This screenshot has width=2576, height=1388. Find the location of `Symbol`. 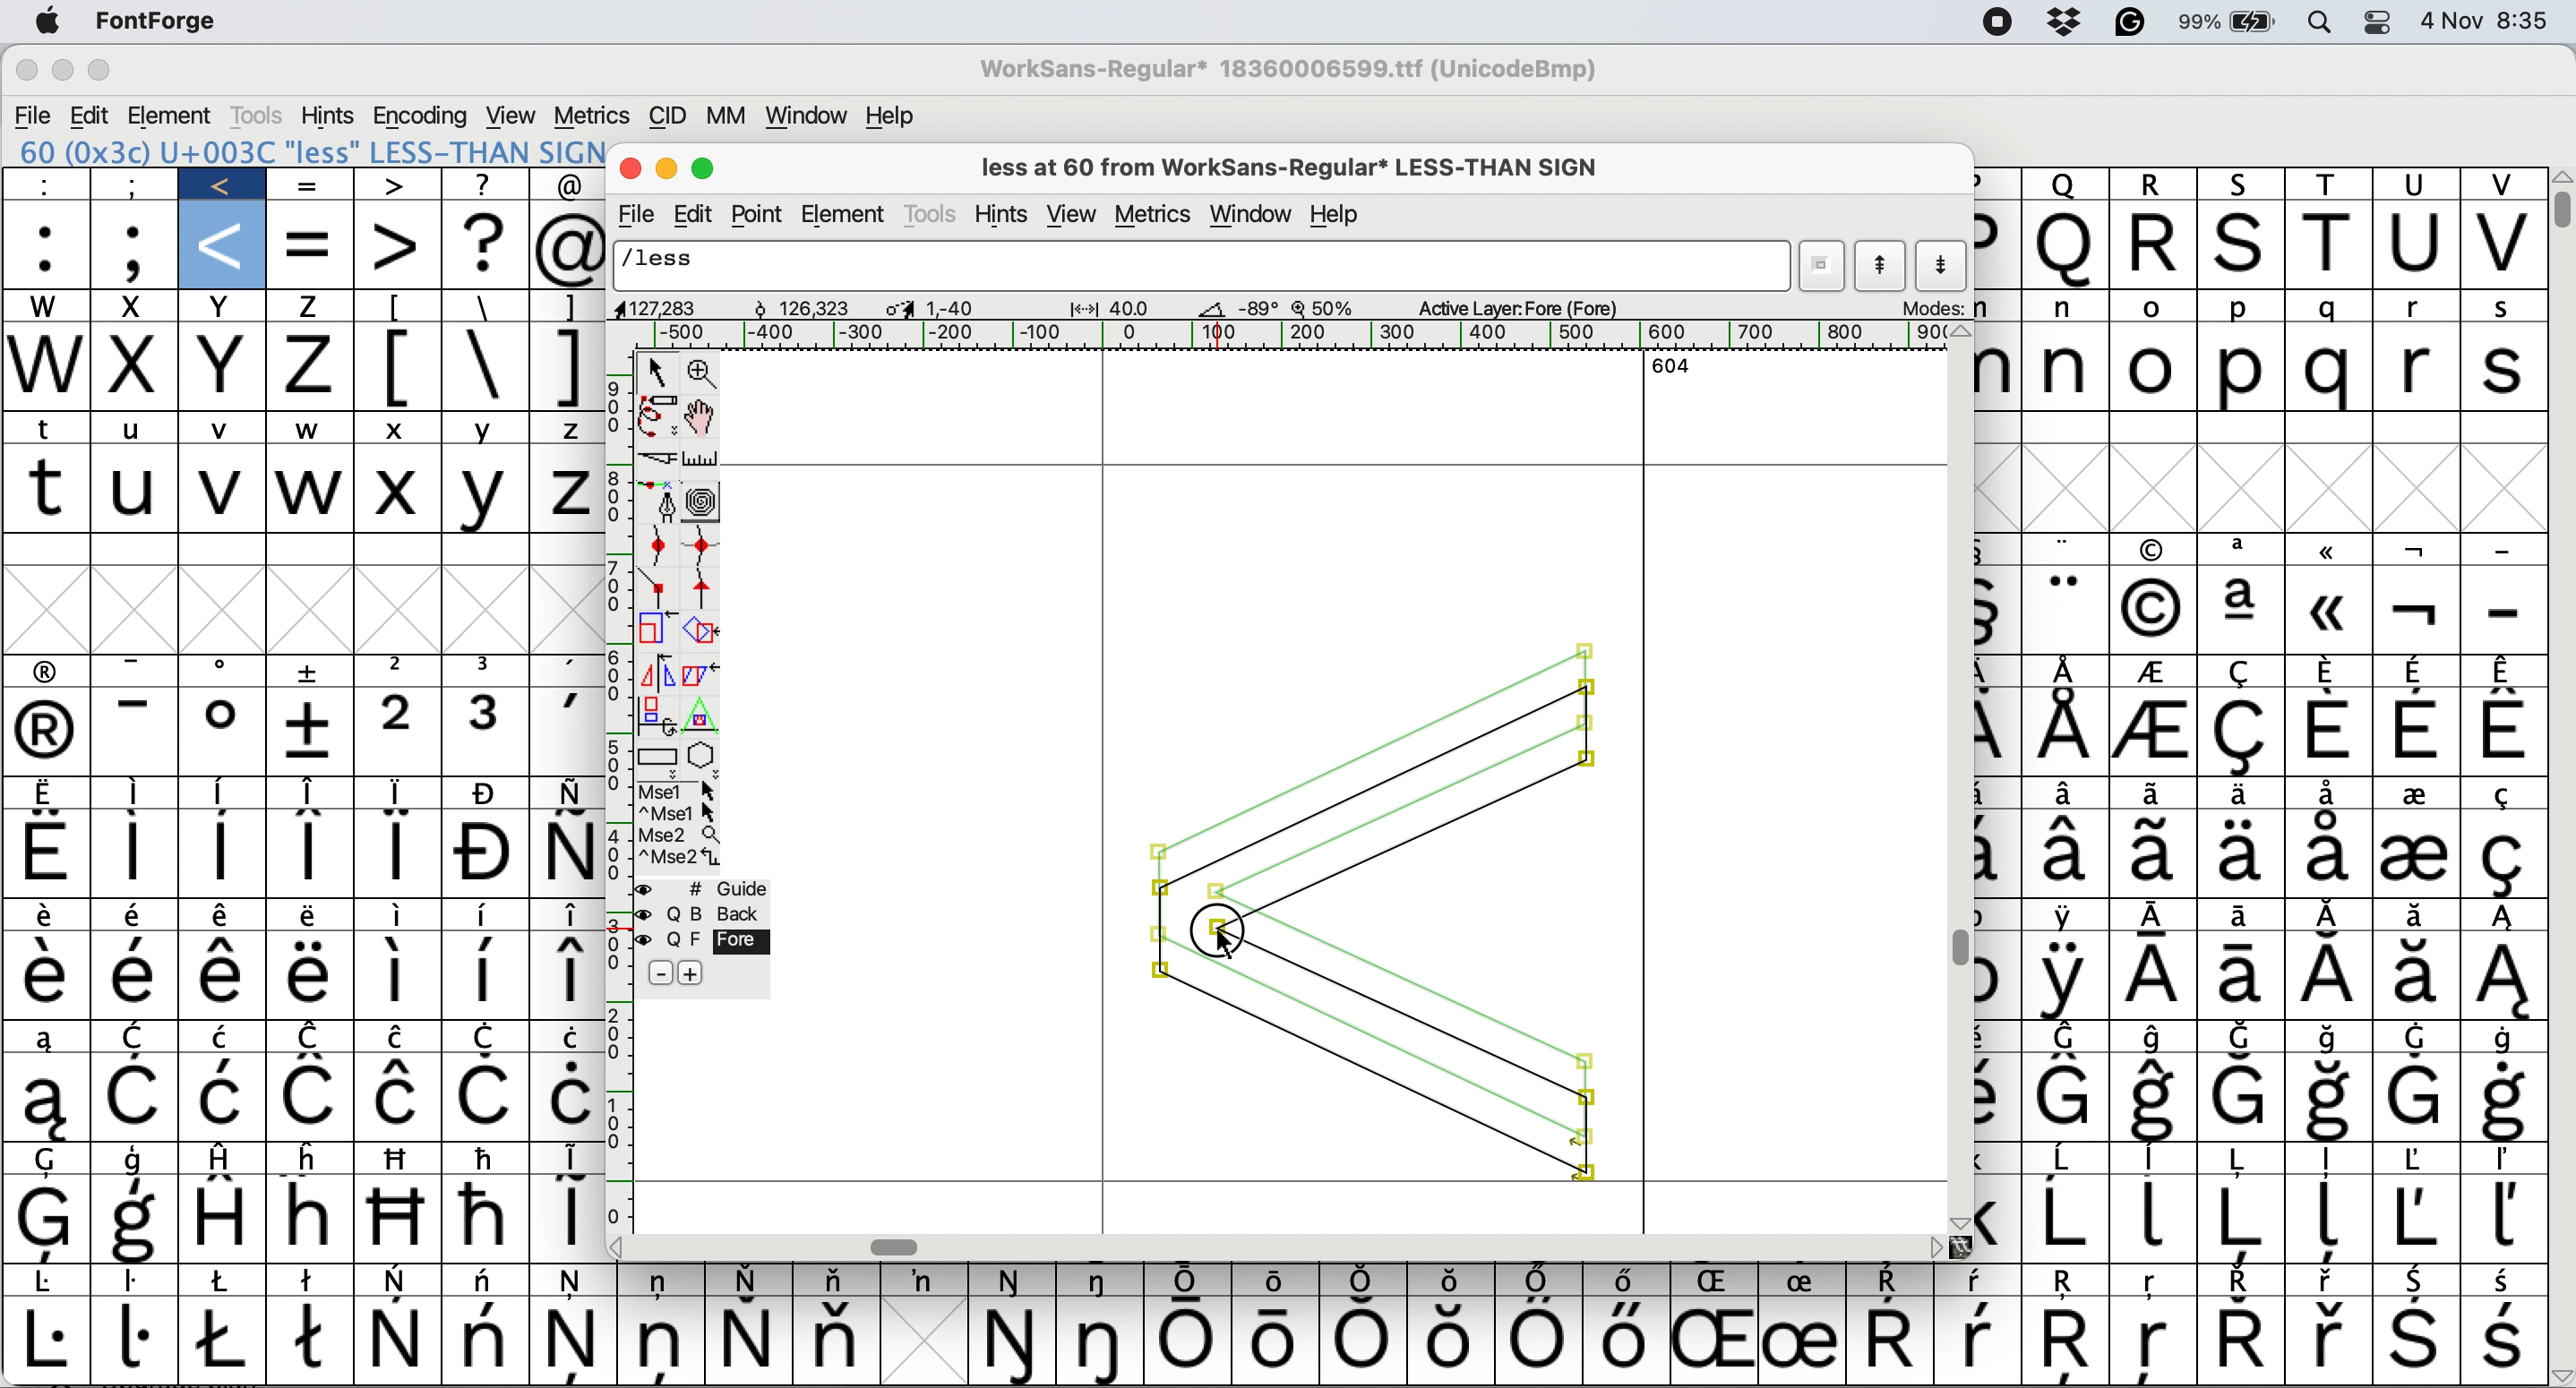

Symbol is located at coordinates (1012, 1343).